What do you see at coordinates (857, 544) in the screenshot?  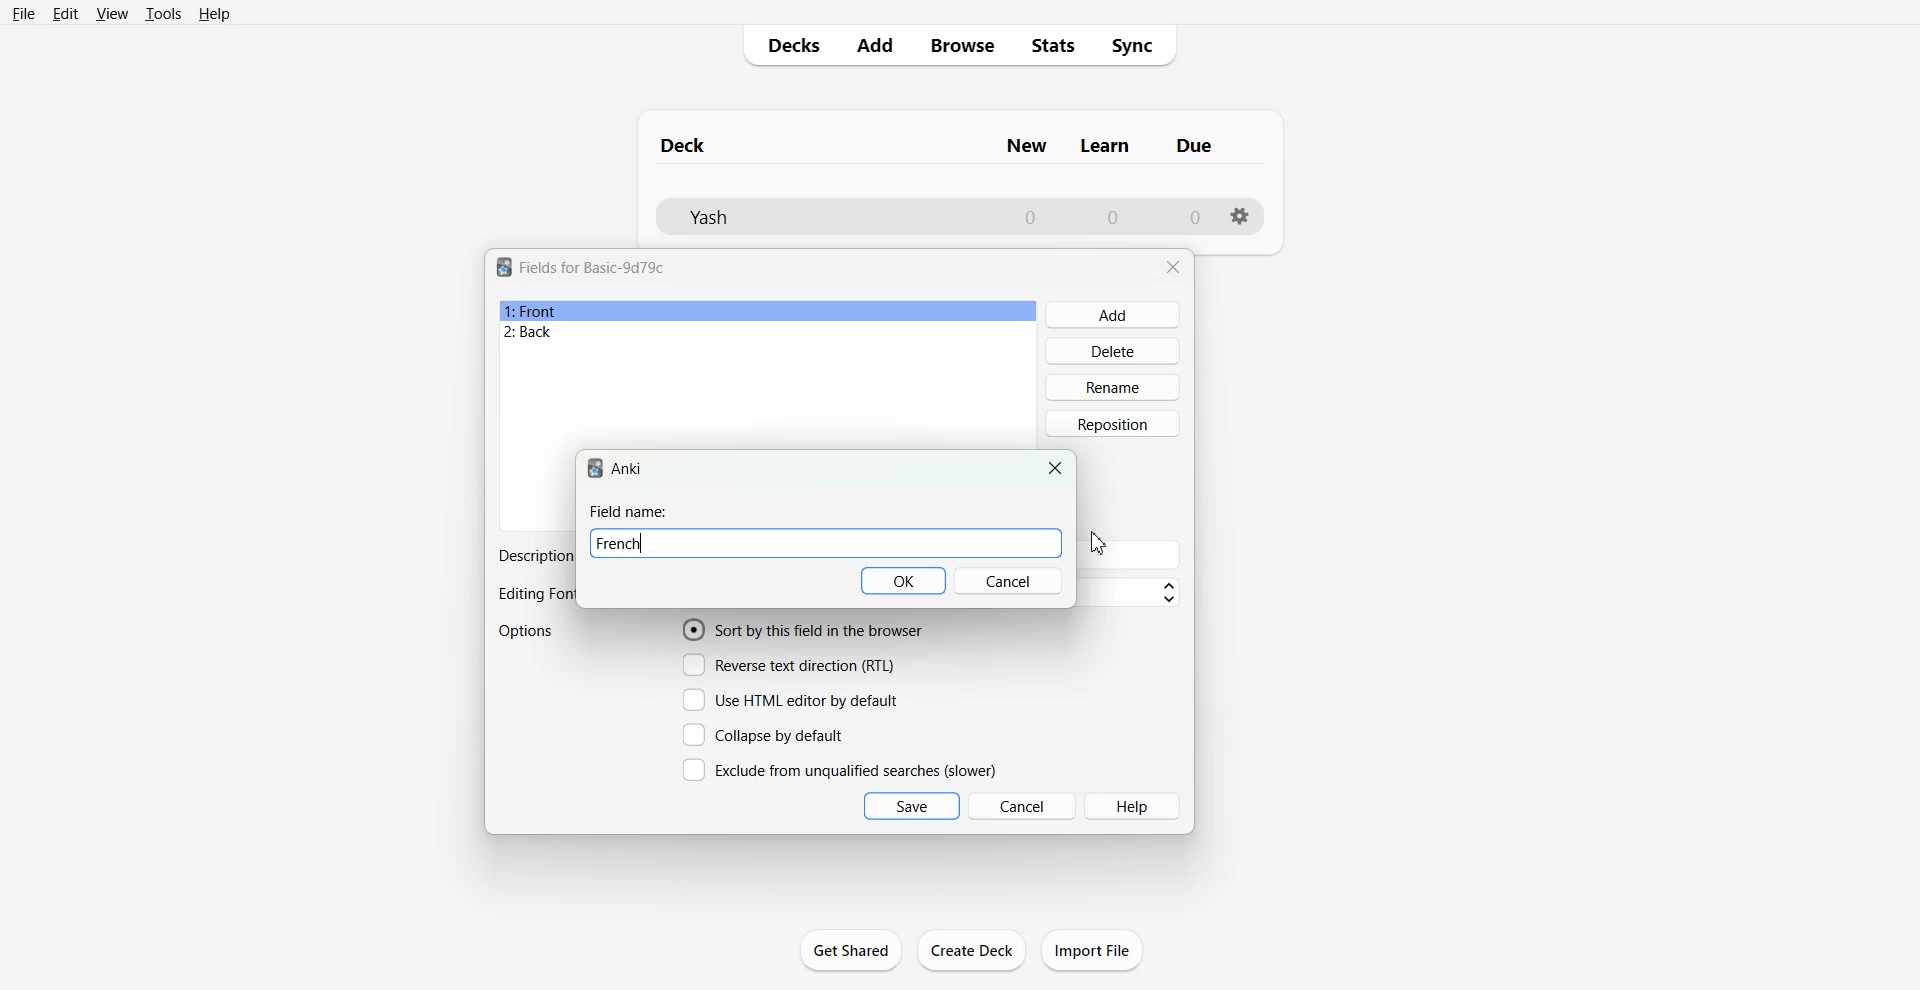 I see `Input box for field Name` at bounding box center [857, 544].